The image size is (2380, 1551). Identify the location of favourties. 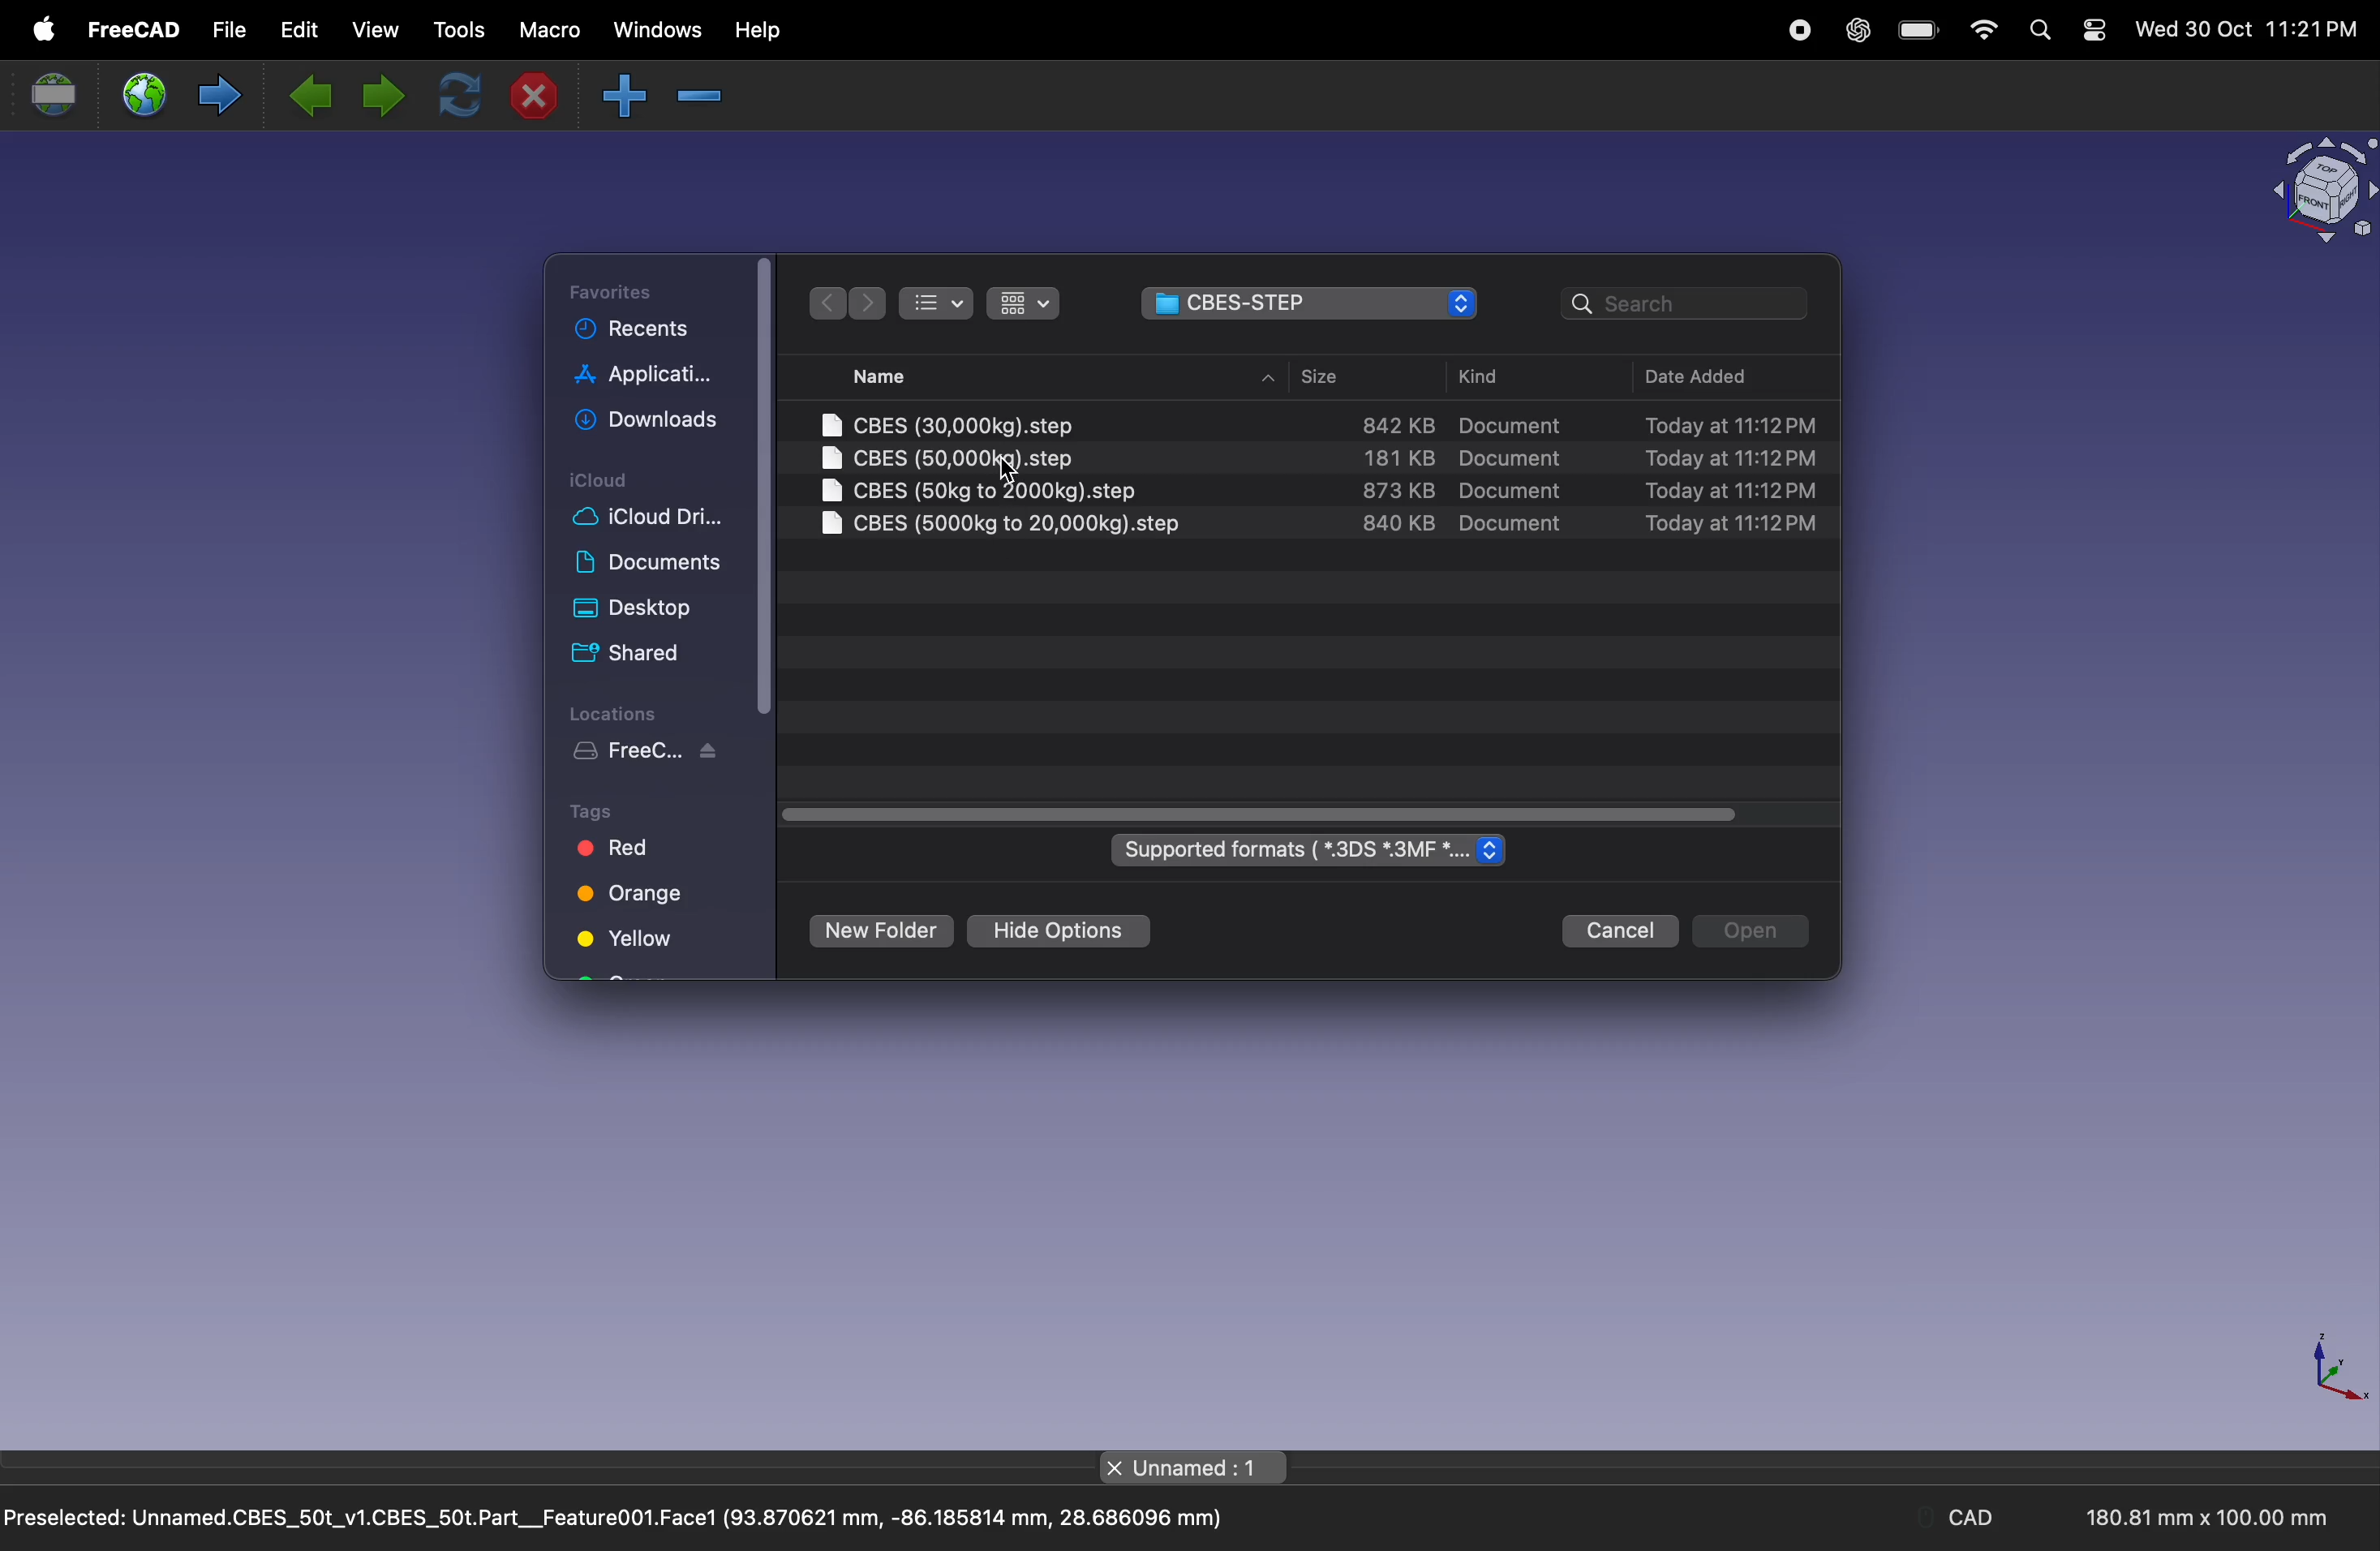
(630, 290).